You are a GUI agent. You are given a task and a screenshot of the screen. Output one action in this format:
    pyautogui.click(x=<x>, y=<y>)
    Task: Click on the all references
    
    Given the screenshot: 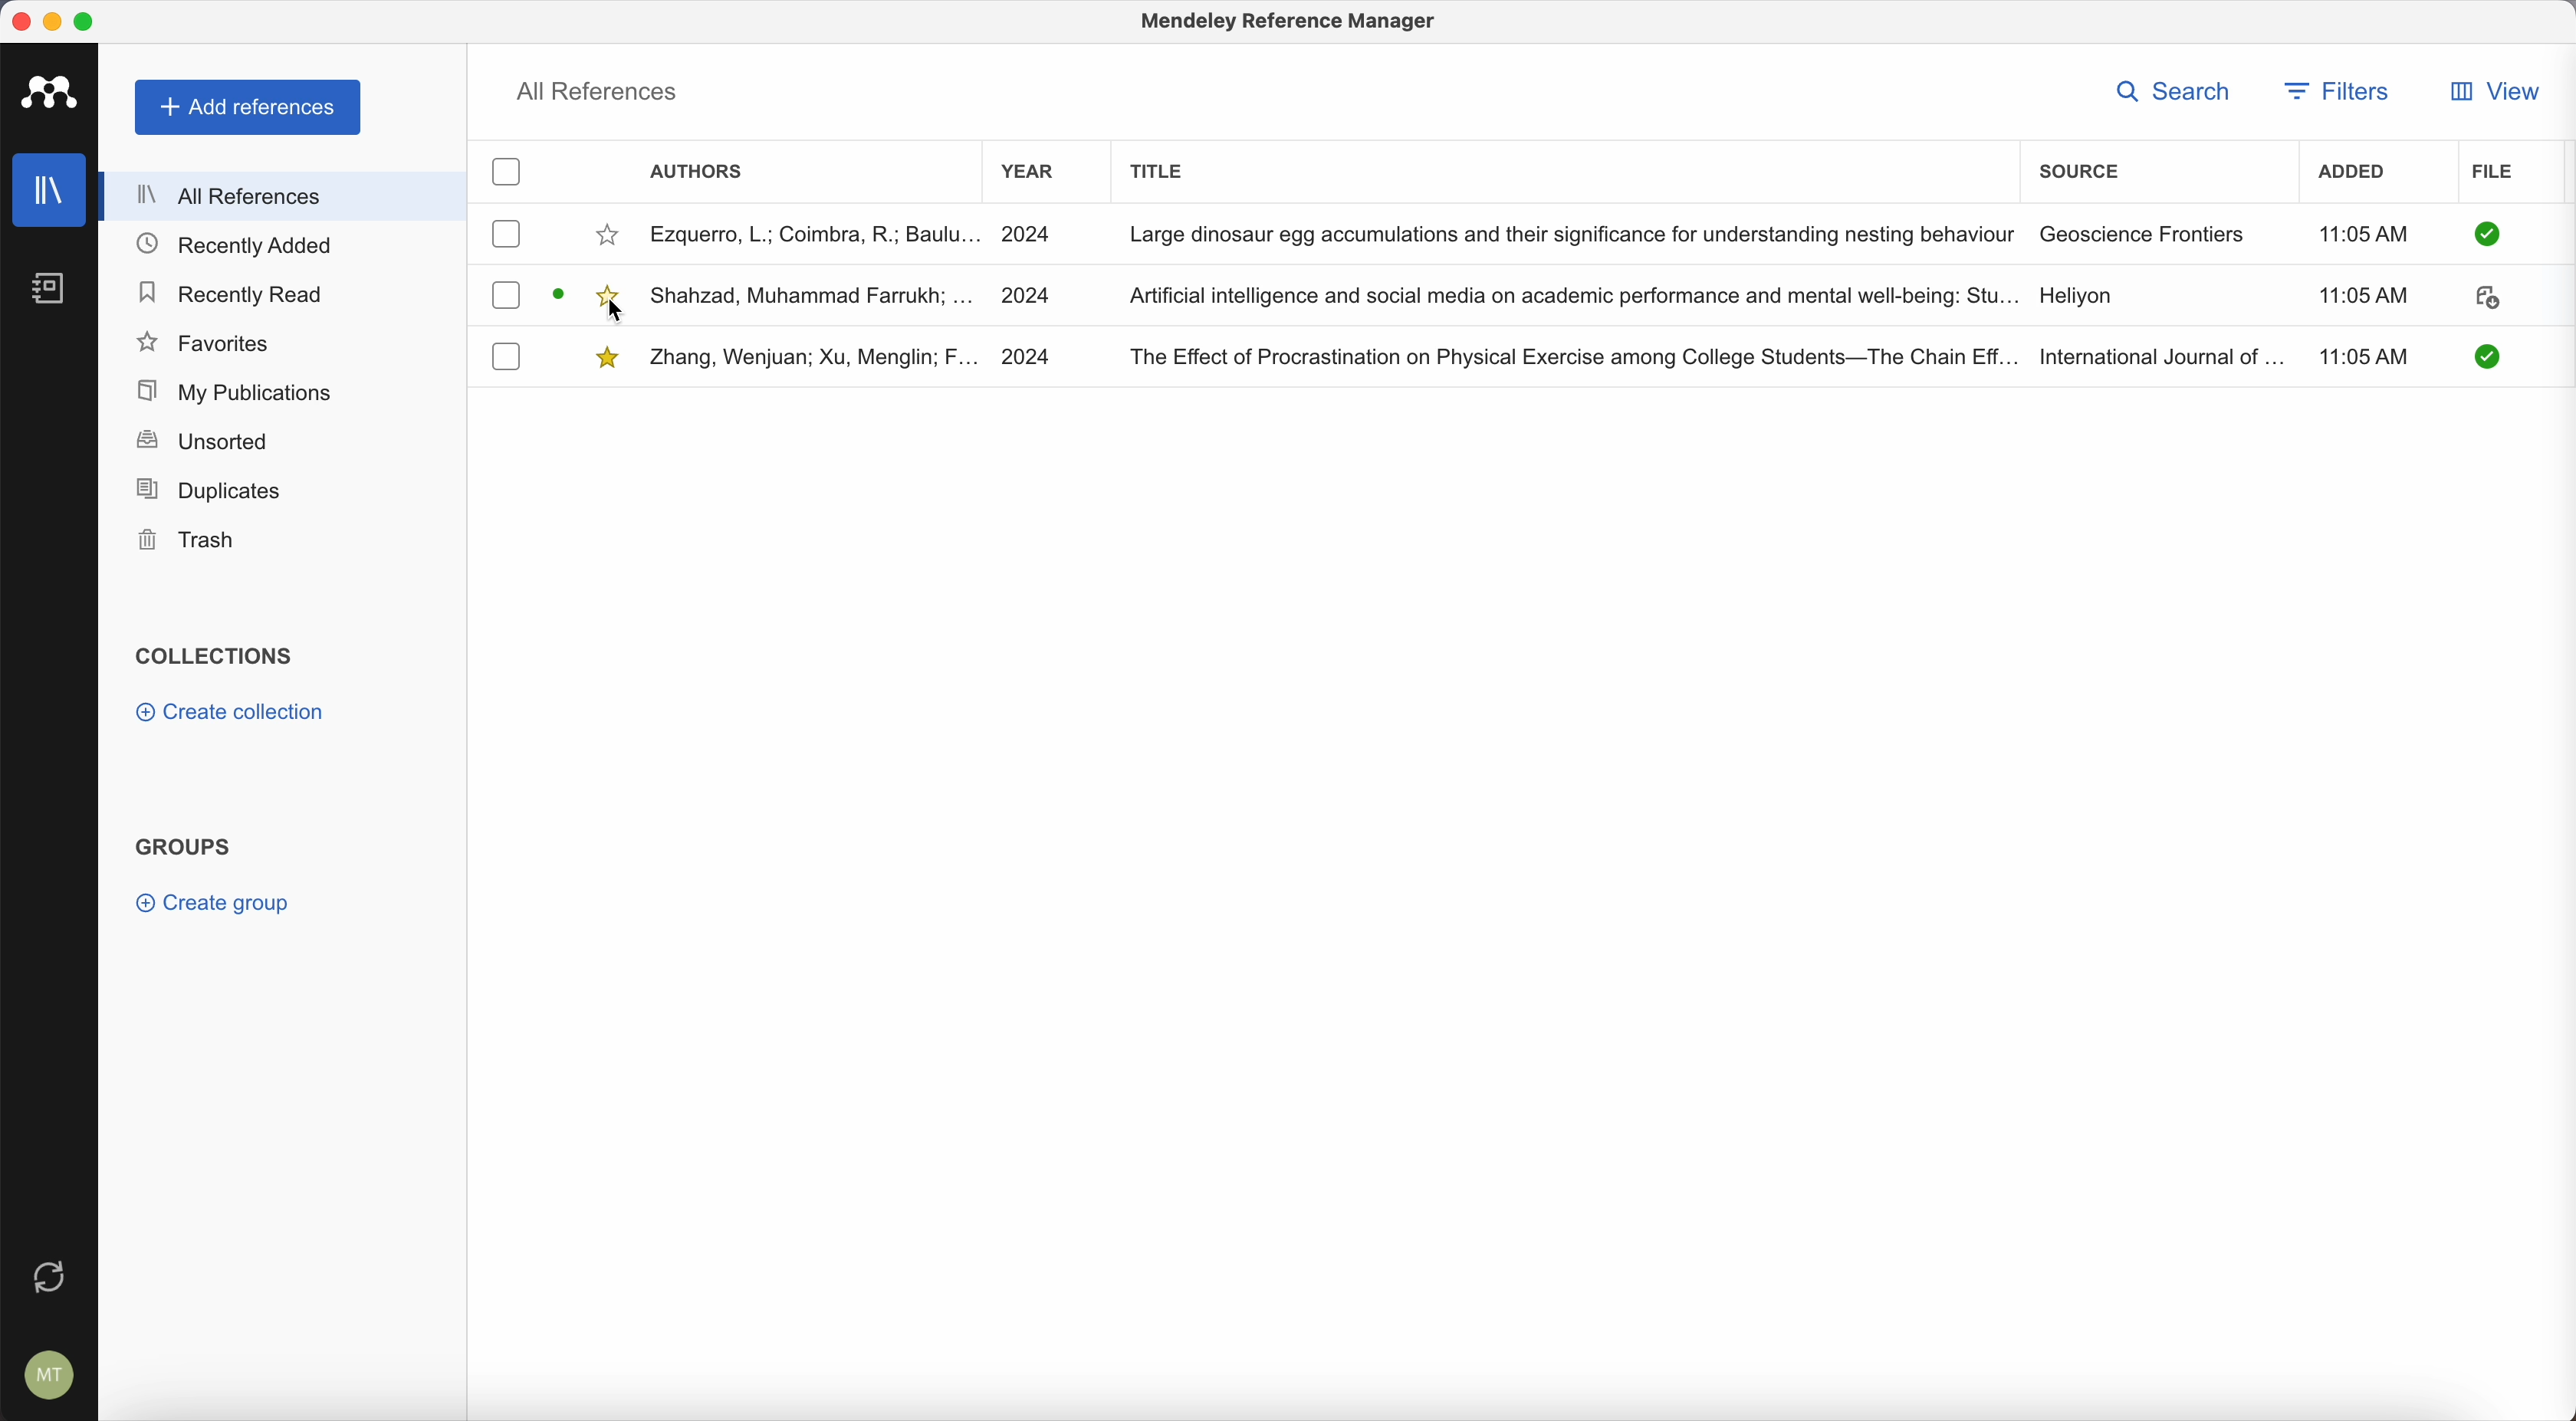 What is the action you would take?
    pyautogui.click(x=599, y=90)
    